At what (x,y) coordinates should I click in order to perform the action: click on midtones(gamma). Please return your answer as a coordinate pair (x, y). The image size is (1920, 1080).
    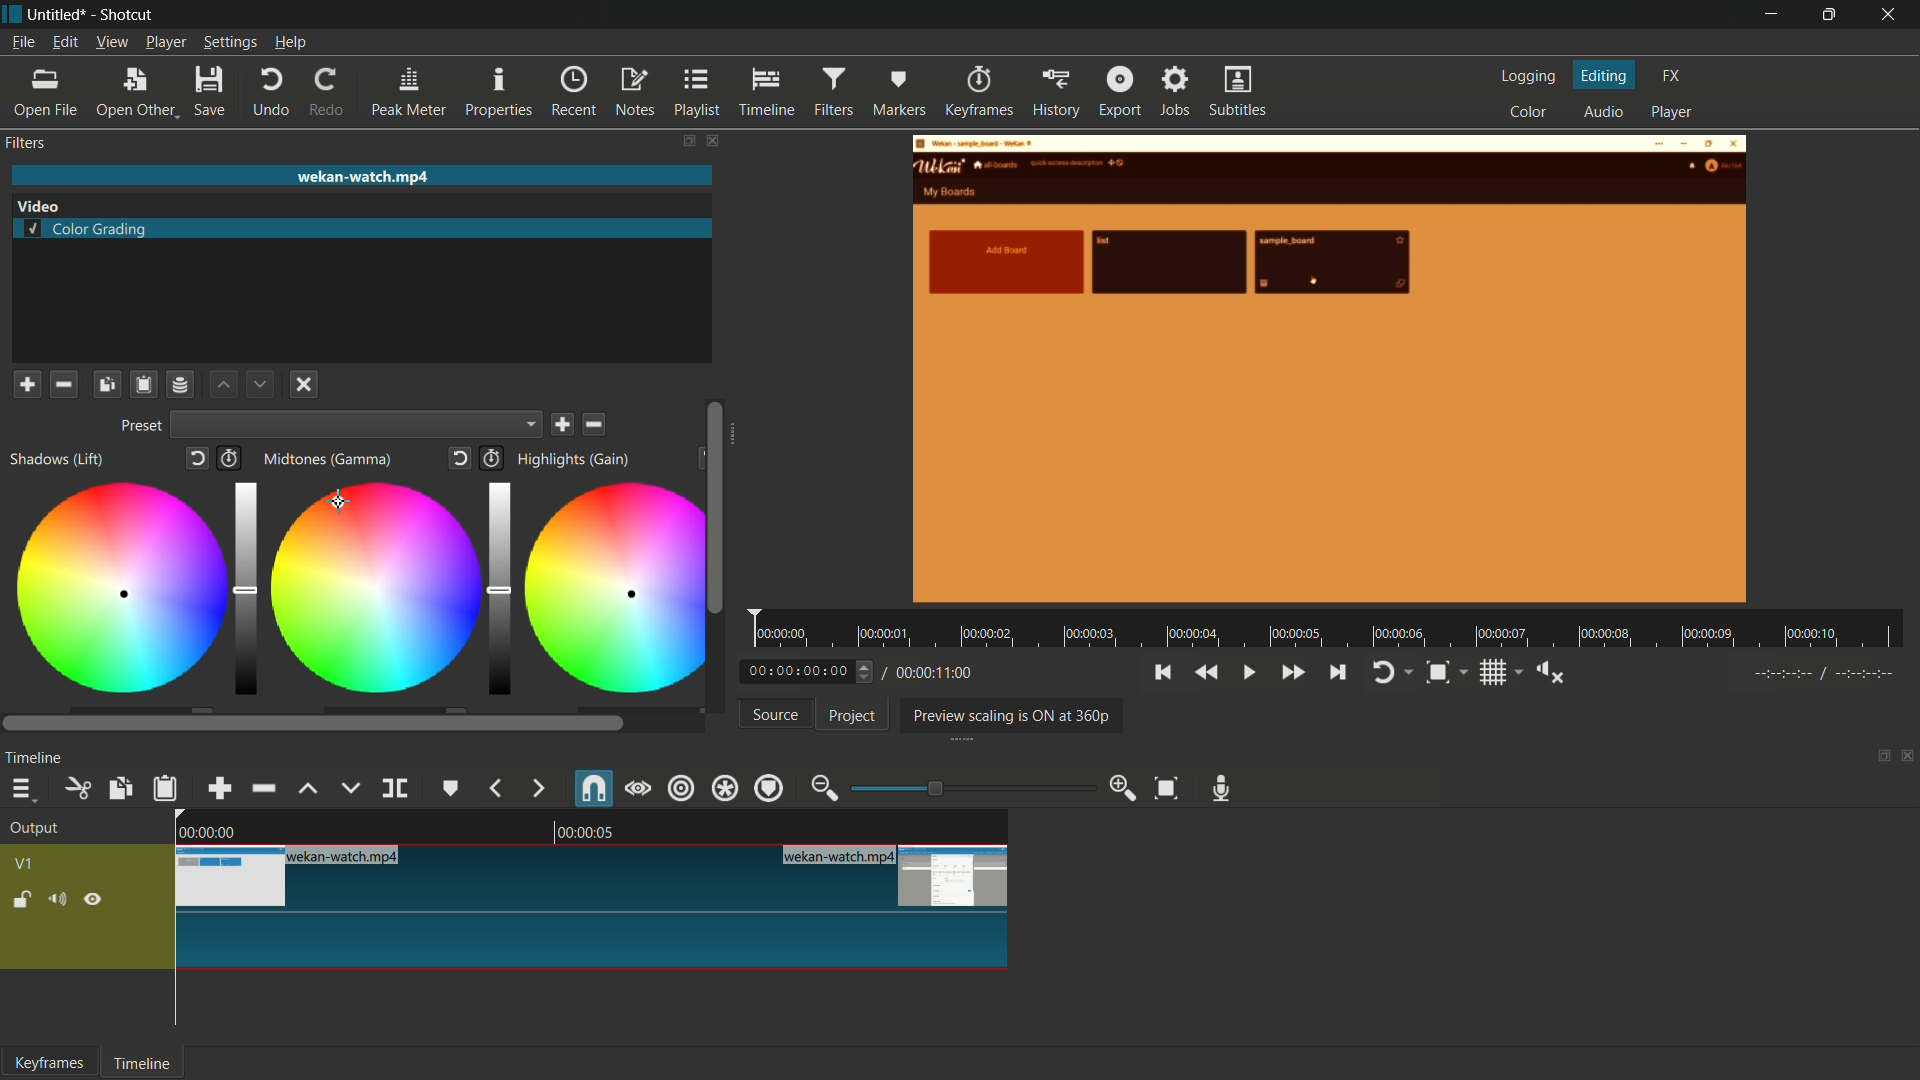
    Looking at the image, I should click on (327, 459).